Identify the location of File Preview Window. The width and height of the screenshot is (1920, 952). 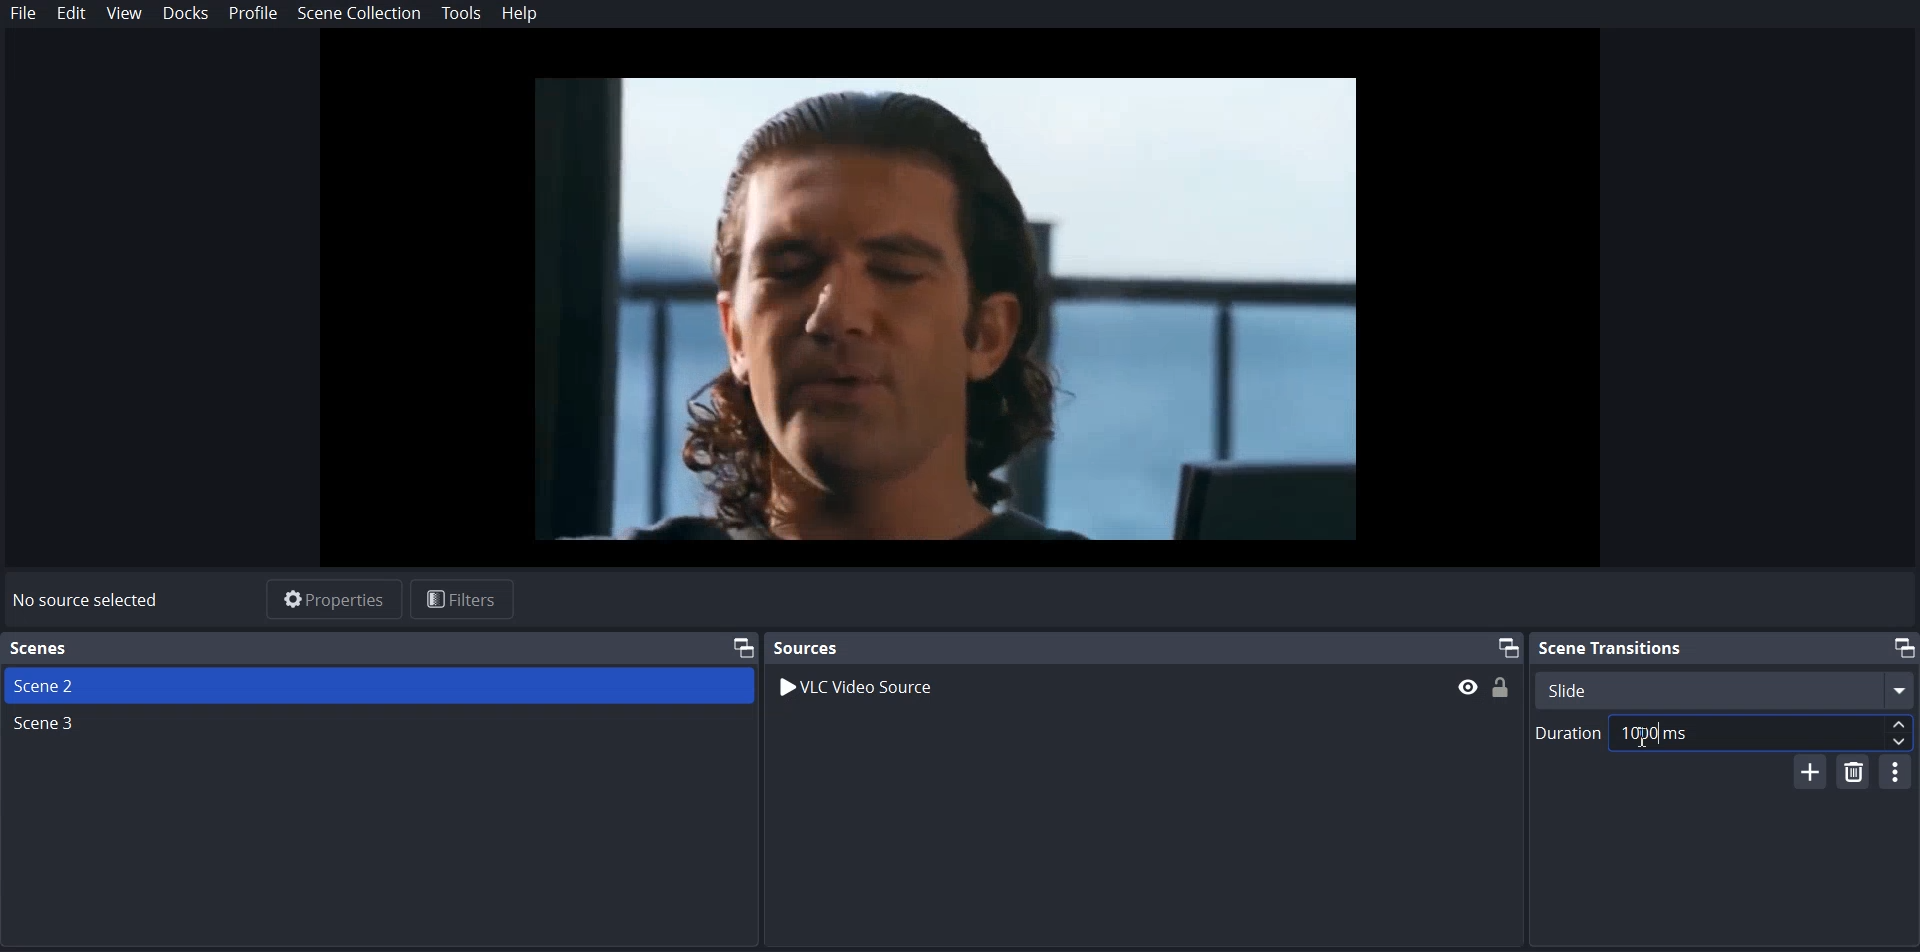
(942, 310).